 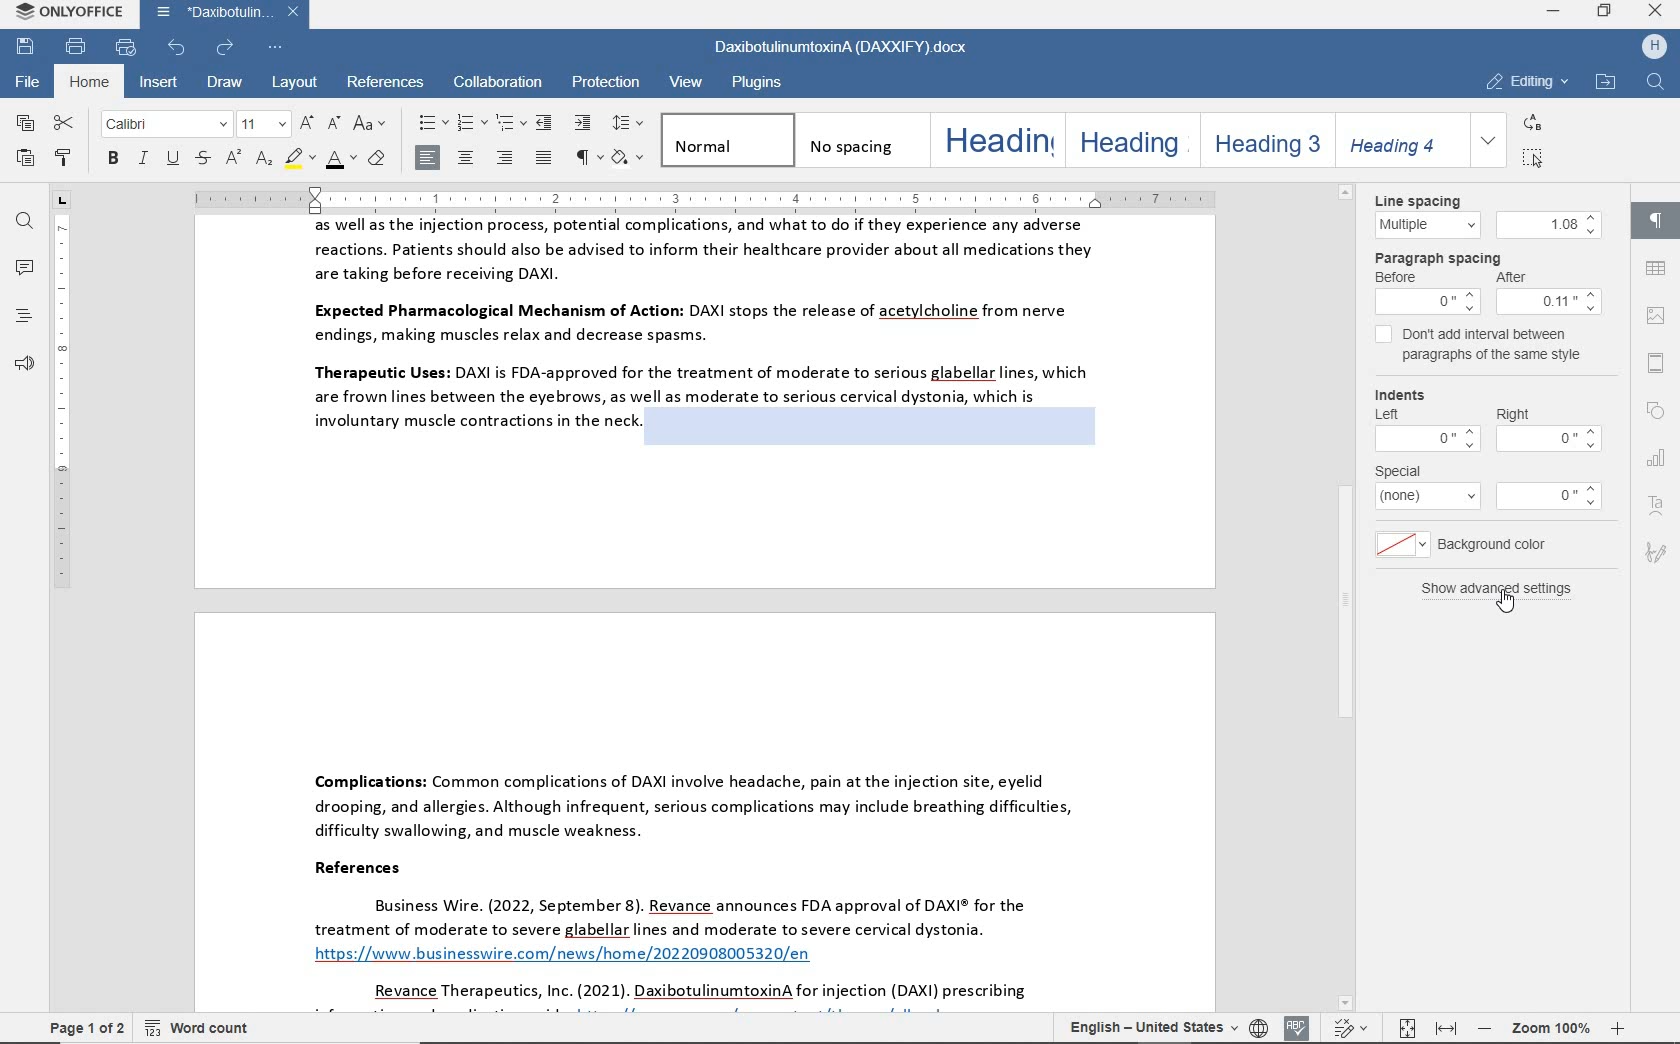 What do you see at coordinates (1654, 217) in the screenshot?
I see `paragraph settings` at bounding box center [1654, 217].